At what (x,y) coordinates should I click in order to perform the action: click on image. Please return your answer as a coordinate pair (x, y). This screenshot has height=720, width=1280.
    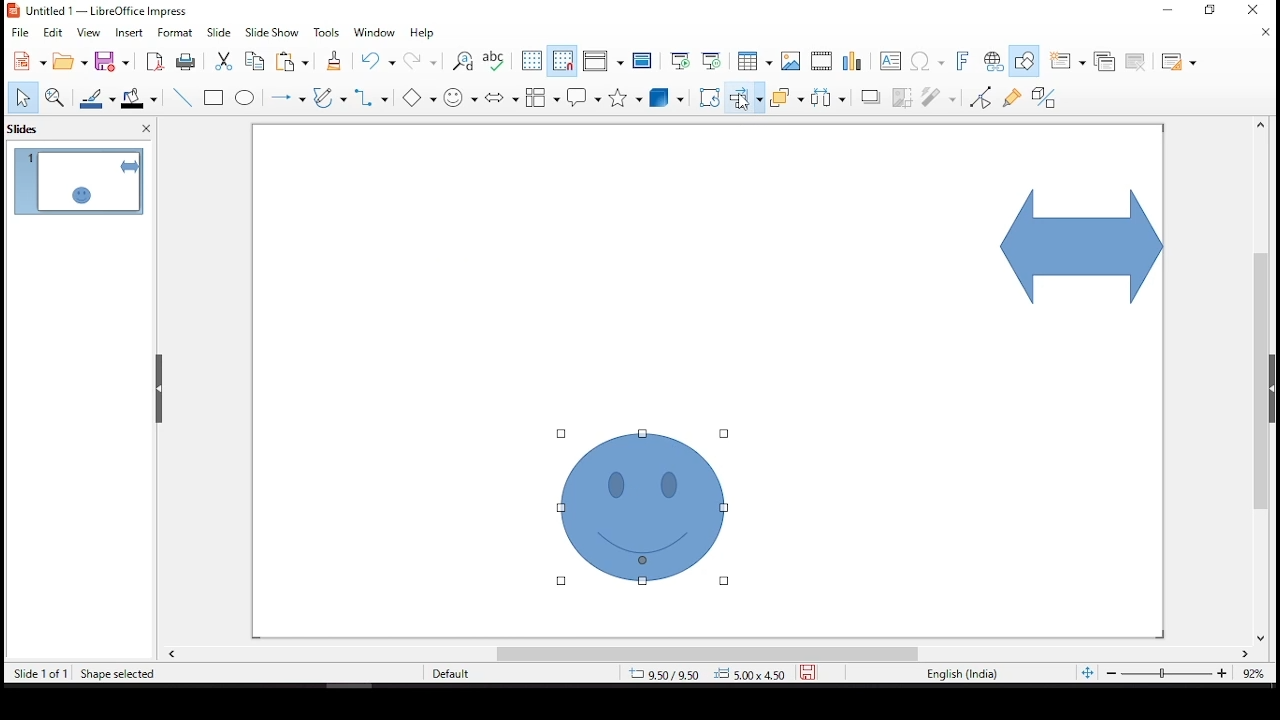
    Looking at the image, I should click on (791, 60).